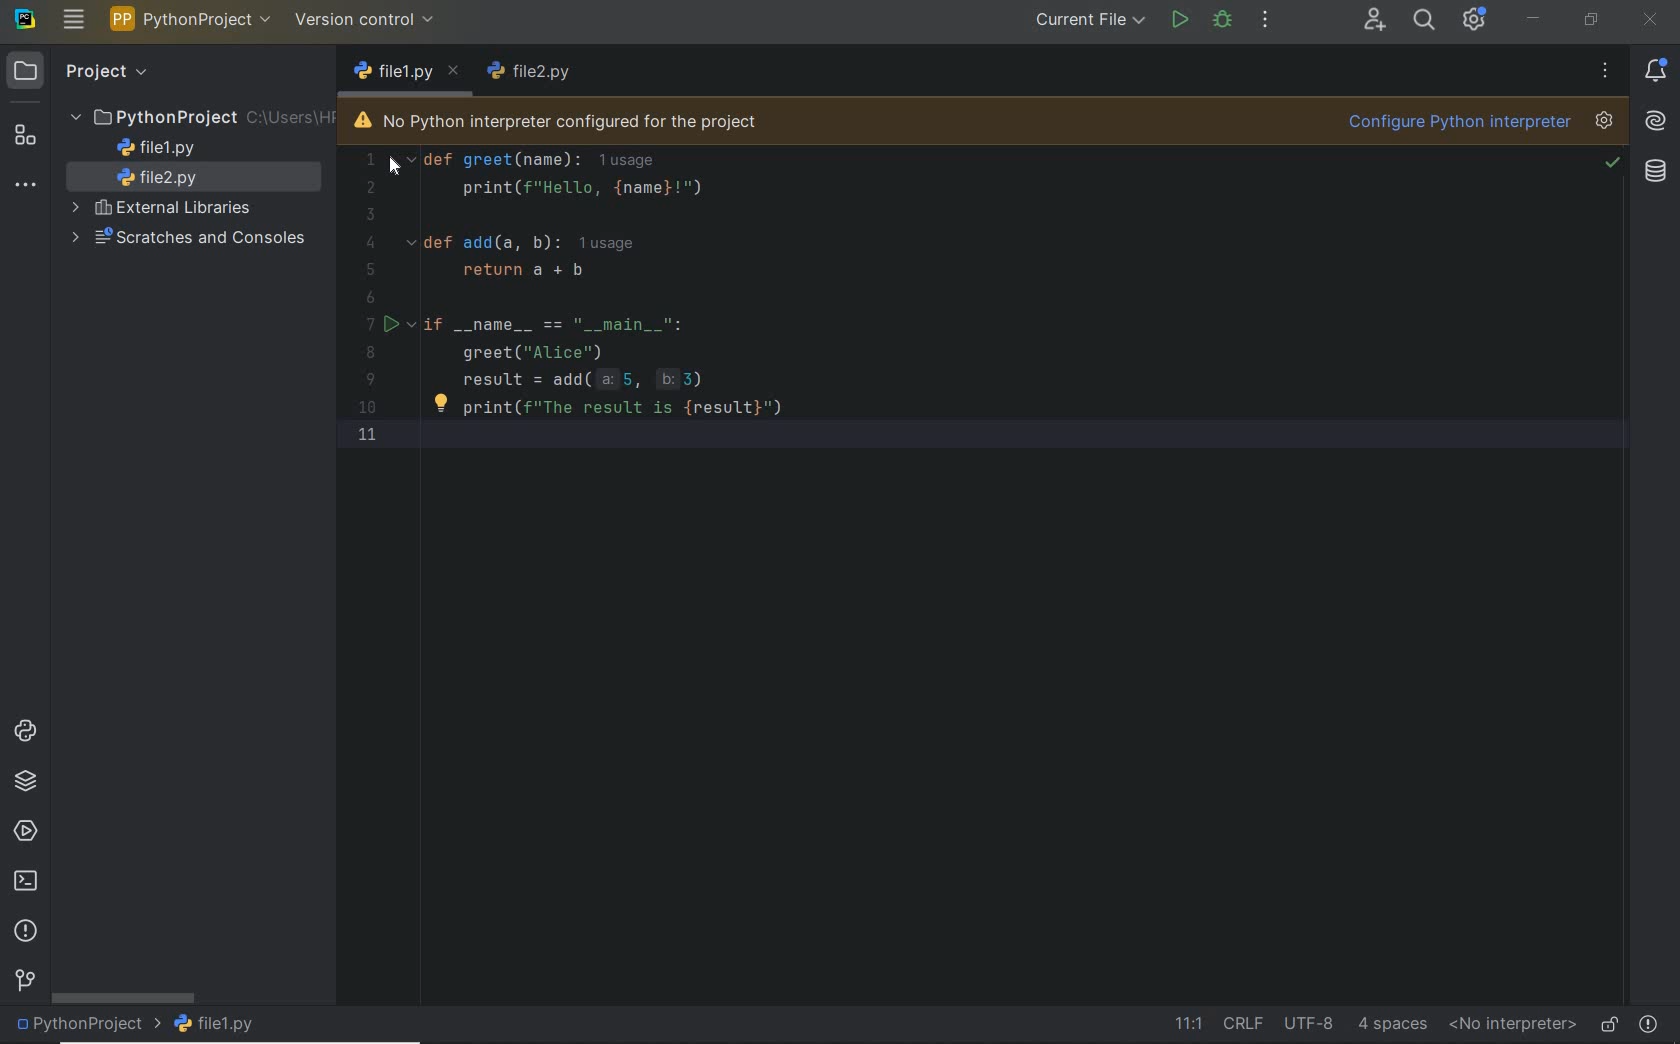  Describe the element at coordinates (24, 732) in the screenshot. I see `python consoles` at that location.